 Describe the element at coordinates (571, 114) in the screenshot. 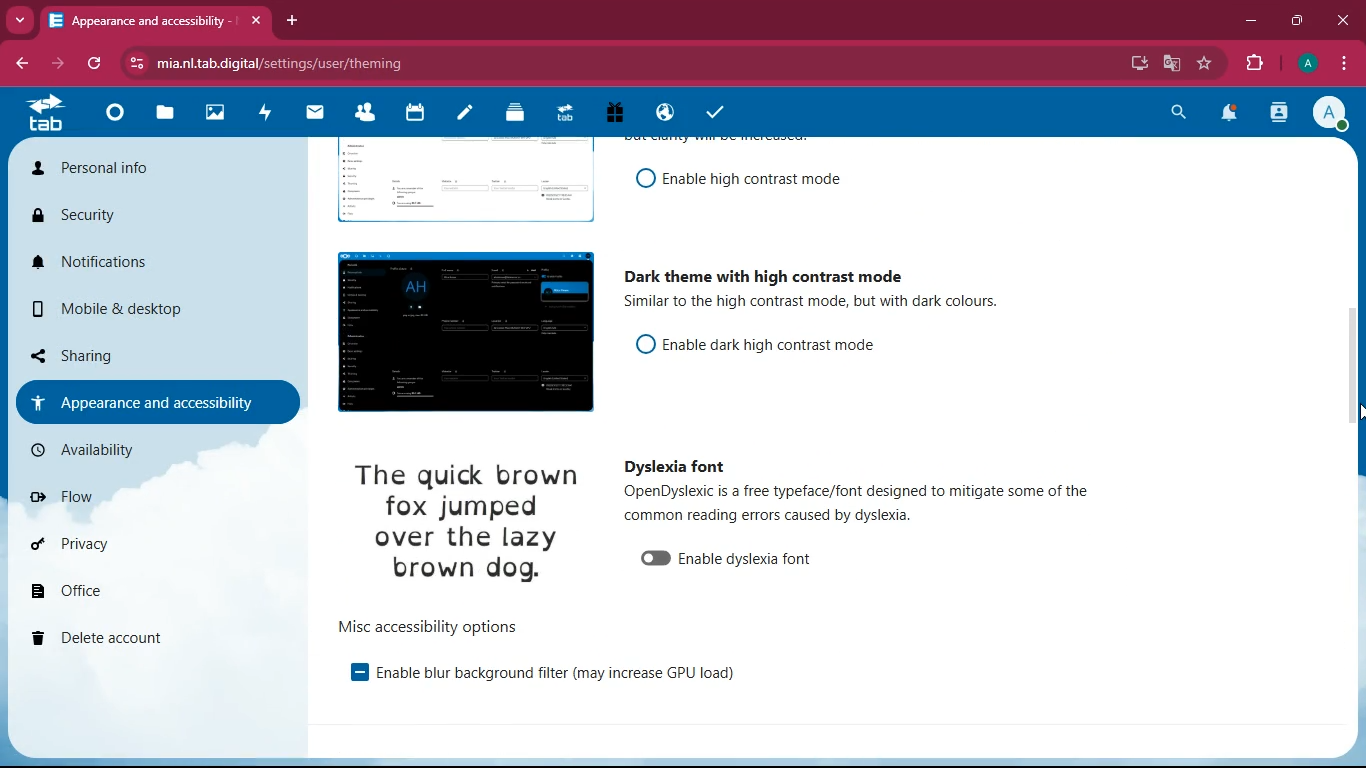

I see `tab` at that location.